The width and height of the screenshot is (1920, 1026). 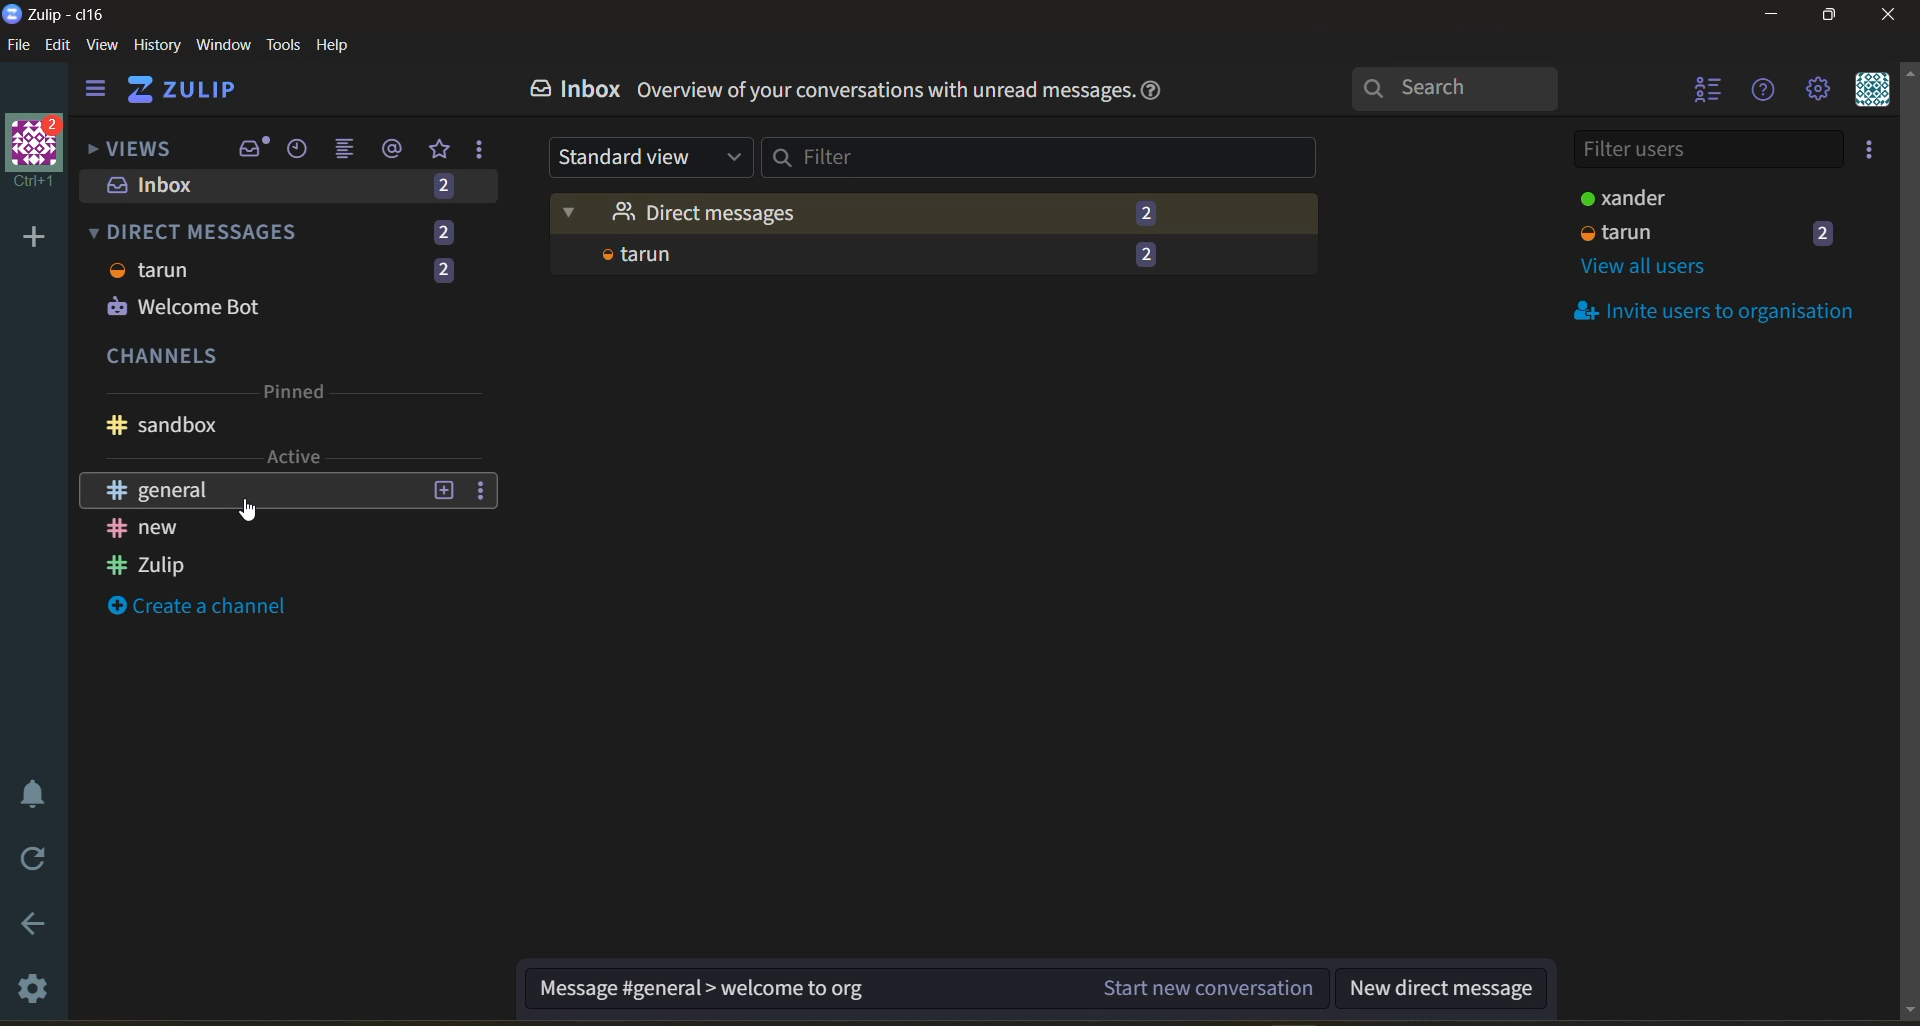 I want to click on view, so click(x=103, y=46).